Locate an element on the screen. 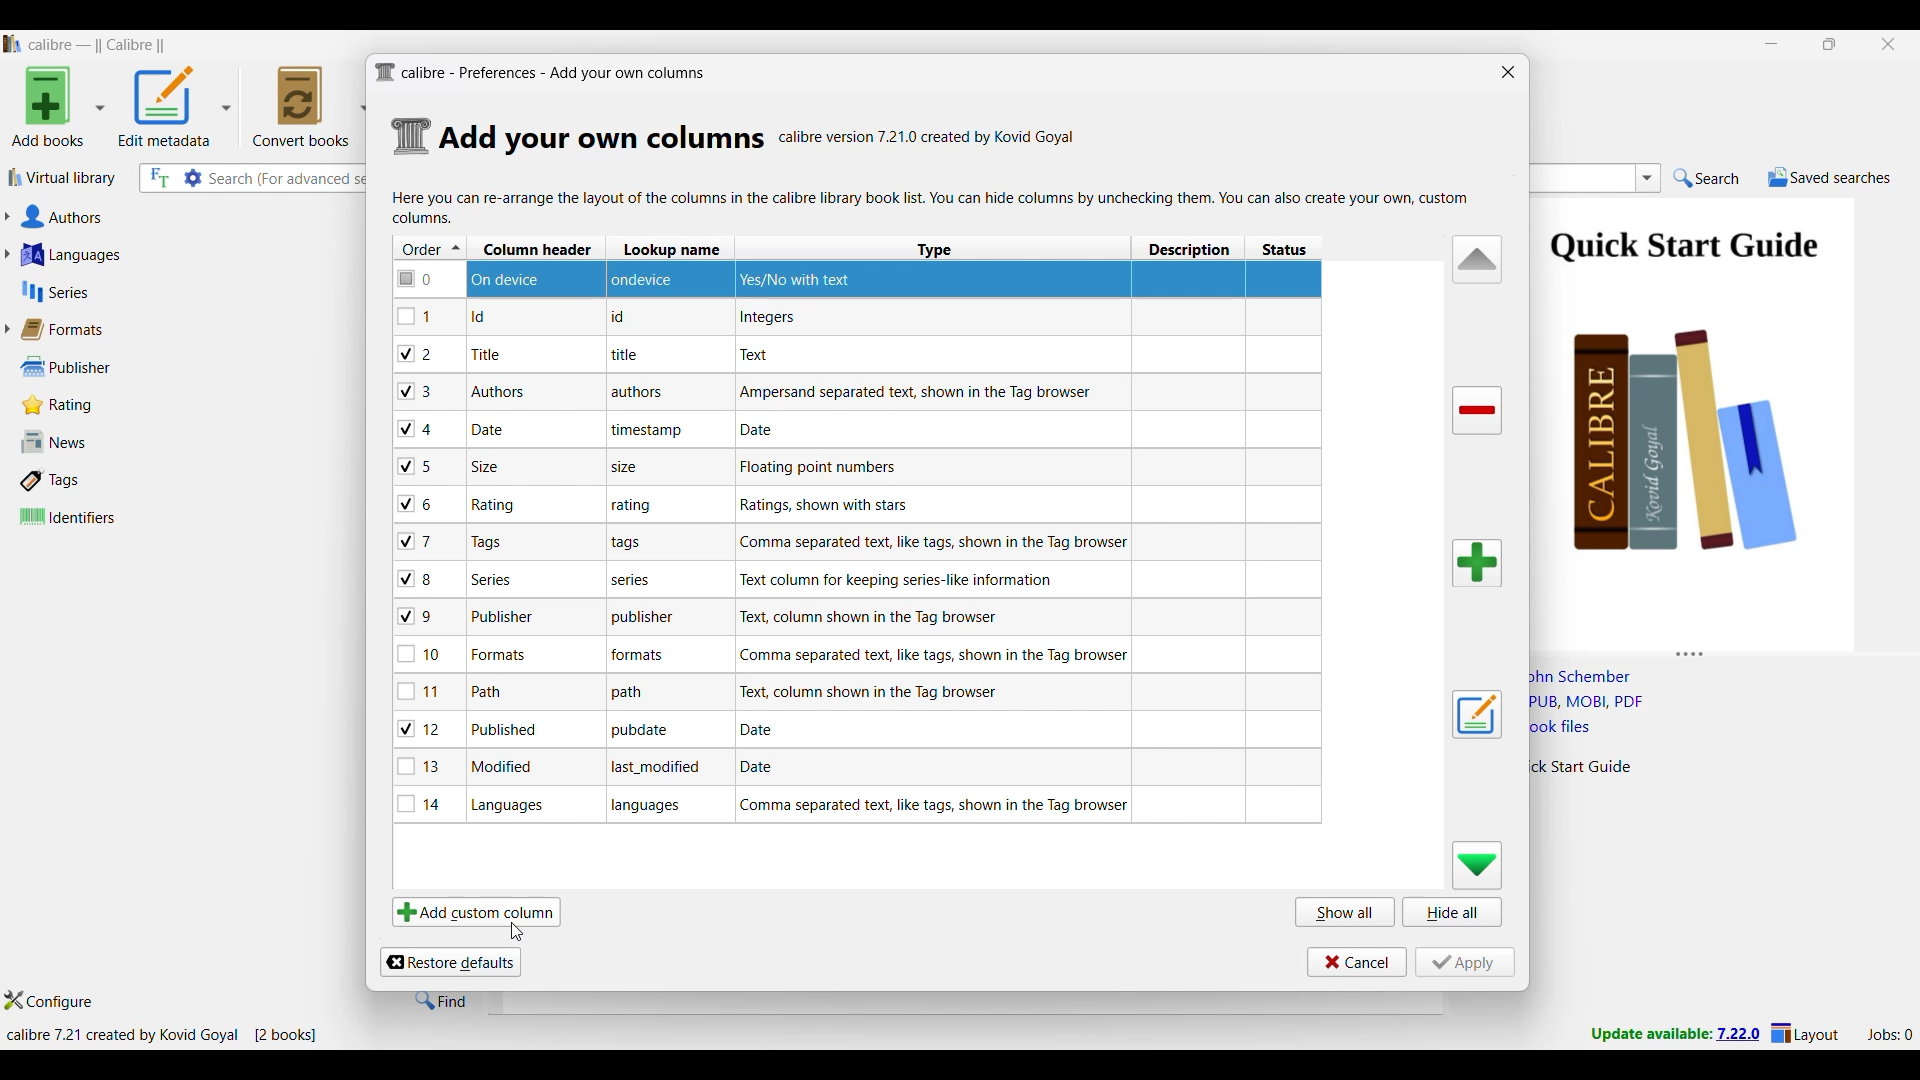 This screenshot has width=1920, height=1080. checkbox - 11 is located at coordinates (422, 691).